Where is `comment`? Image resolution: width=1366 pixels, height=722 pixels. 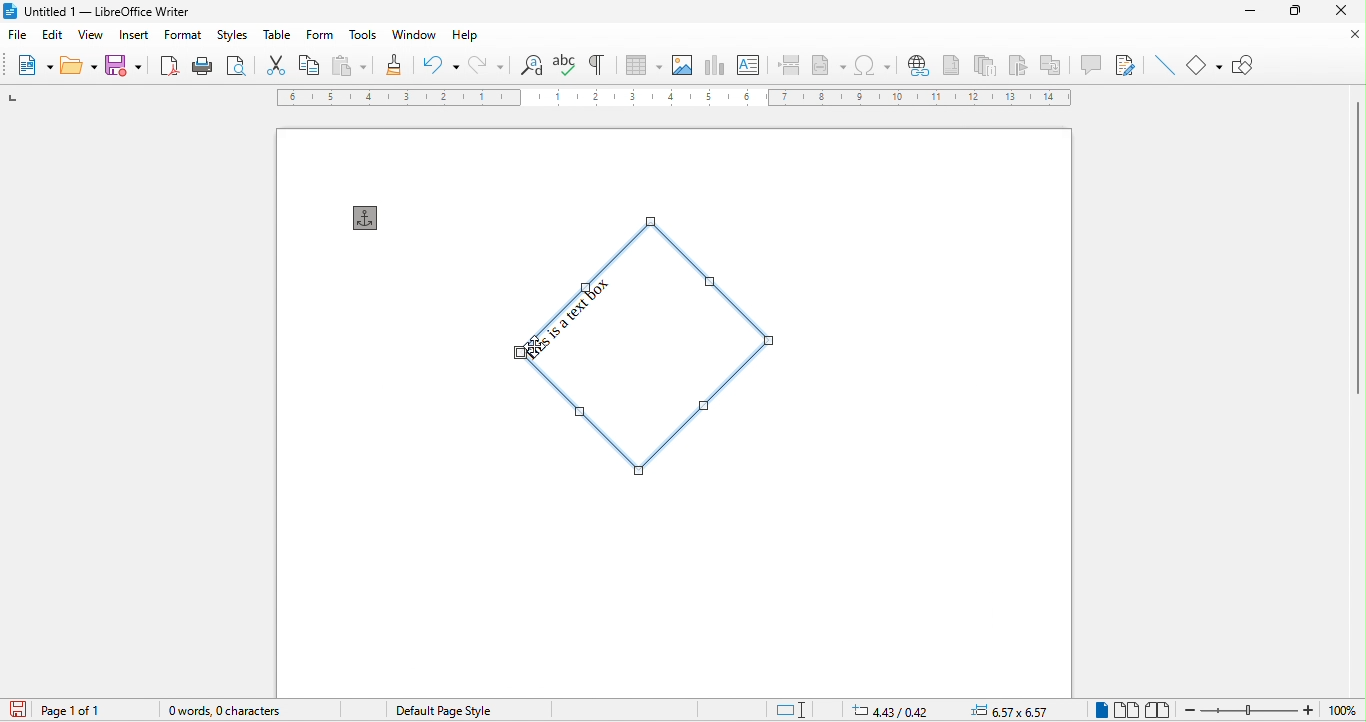
comment is located at coordinates (1091, 64).